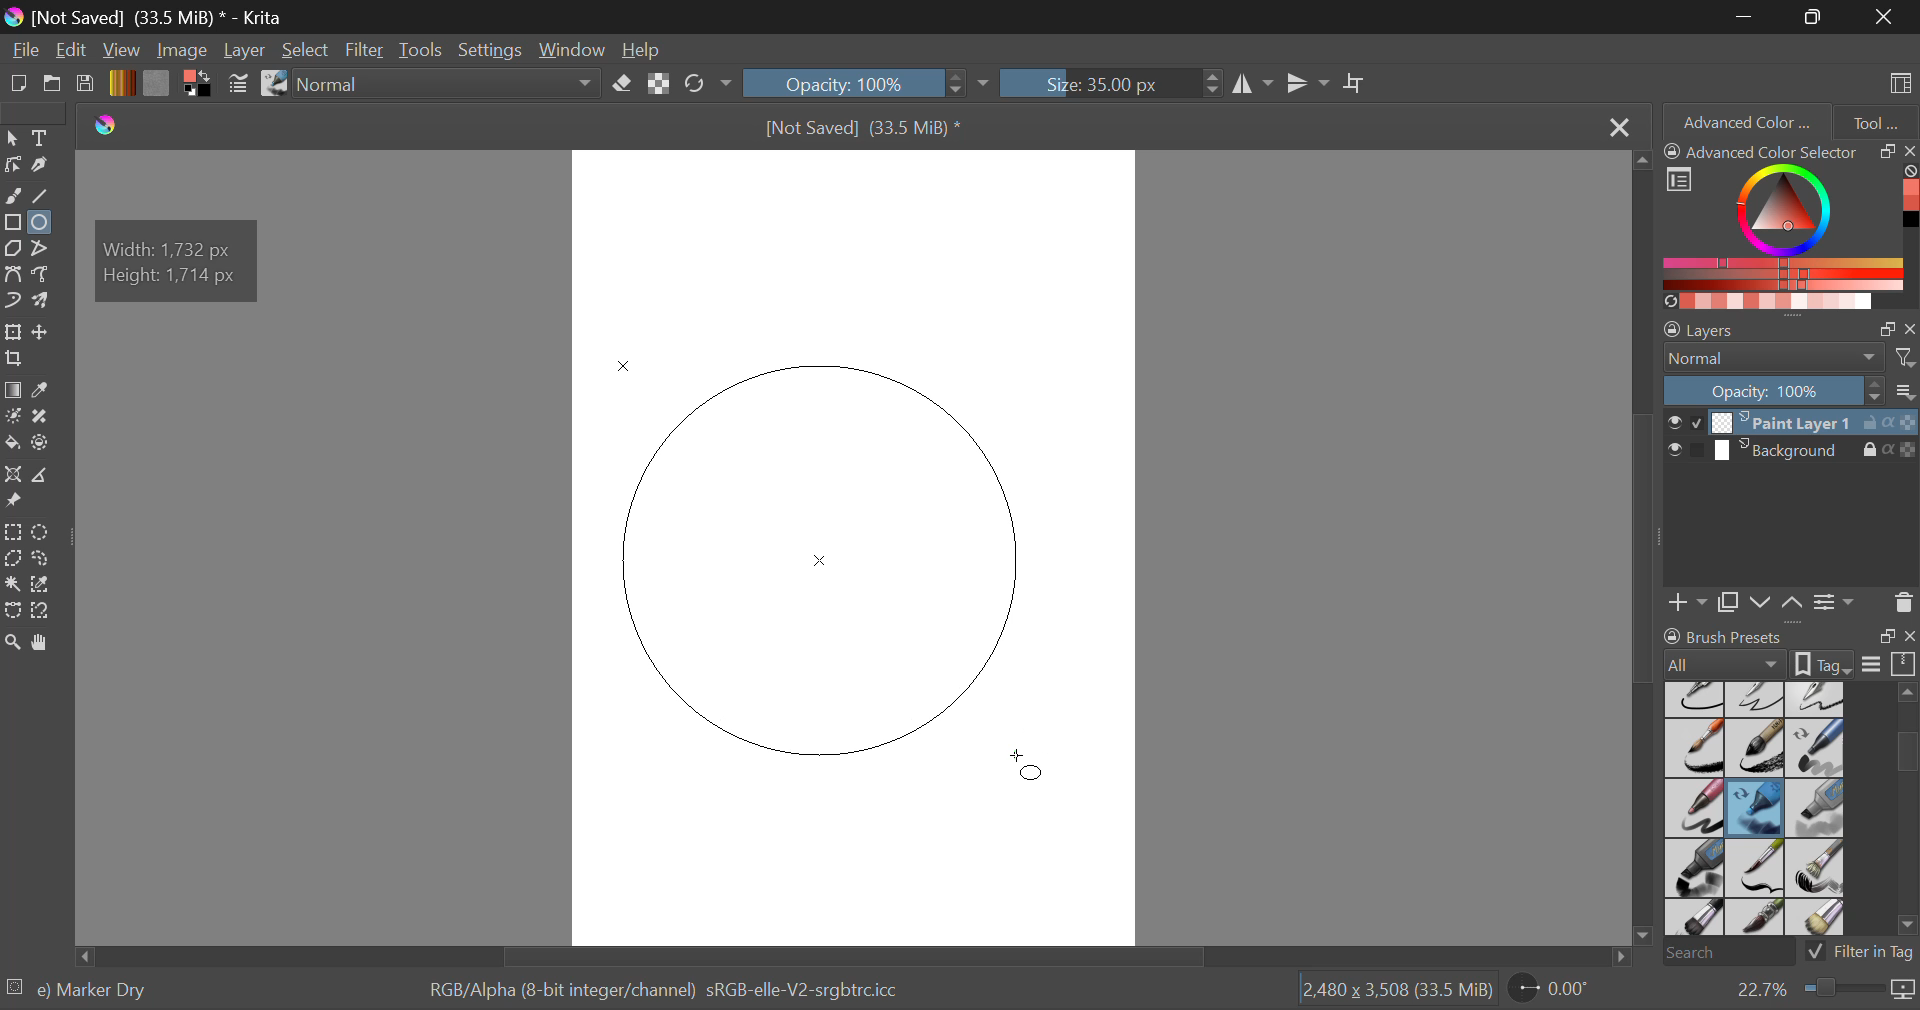 The image size is (1920, 1010). What do you see at coordinates (1732, 599) in the screenshot?
I see `Copy` at bounding box center [1732, 599].